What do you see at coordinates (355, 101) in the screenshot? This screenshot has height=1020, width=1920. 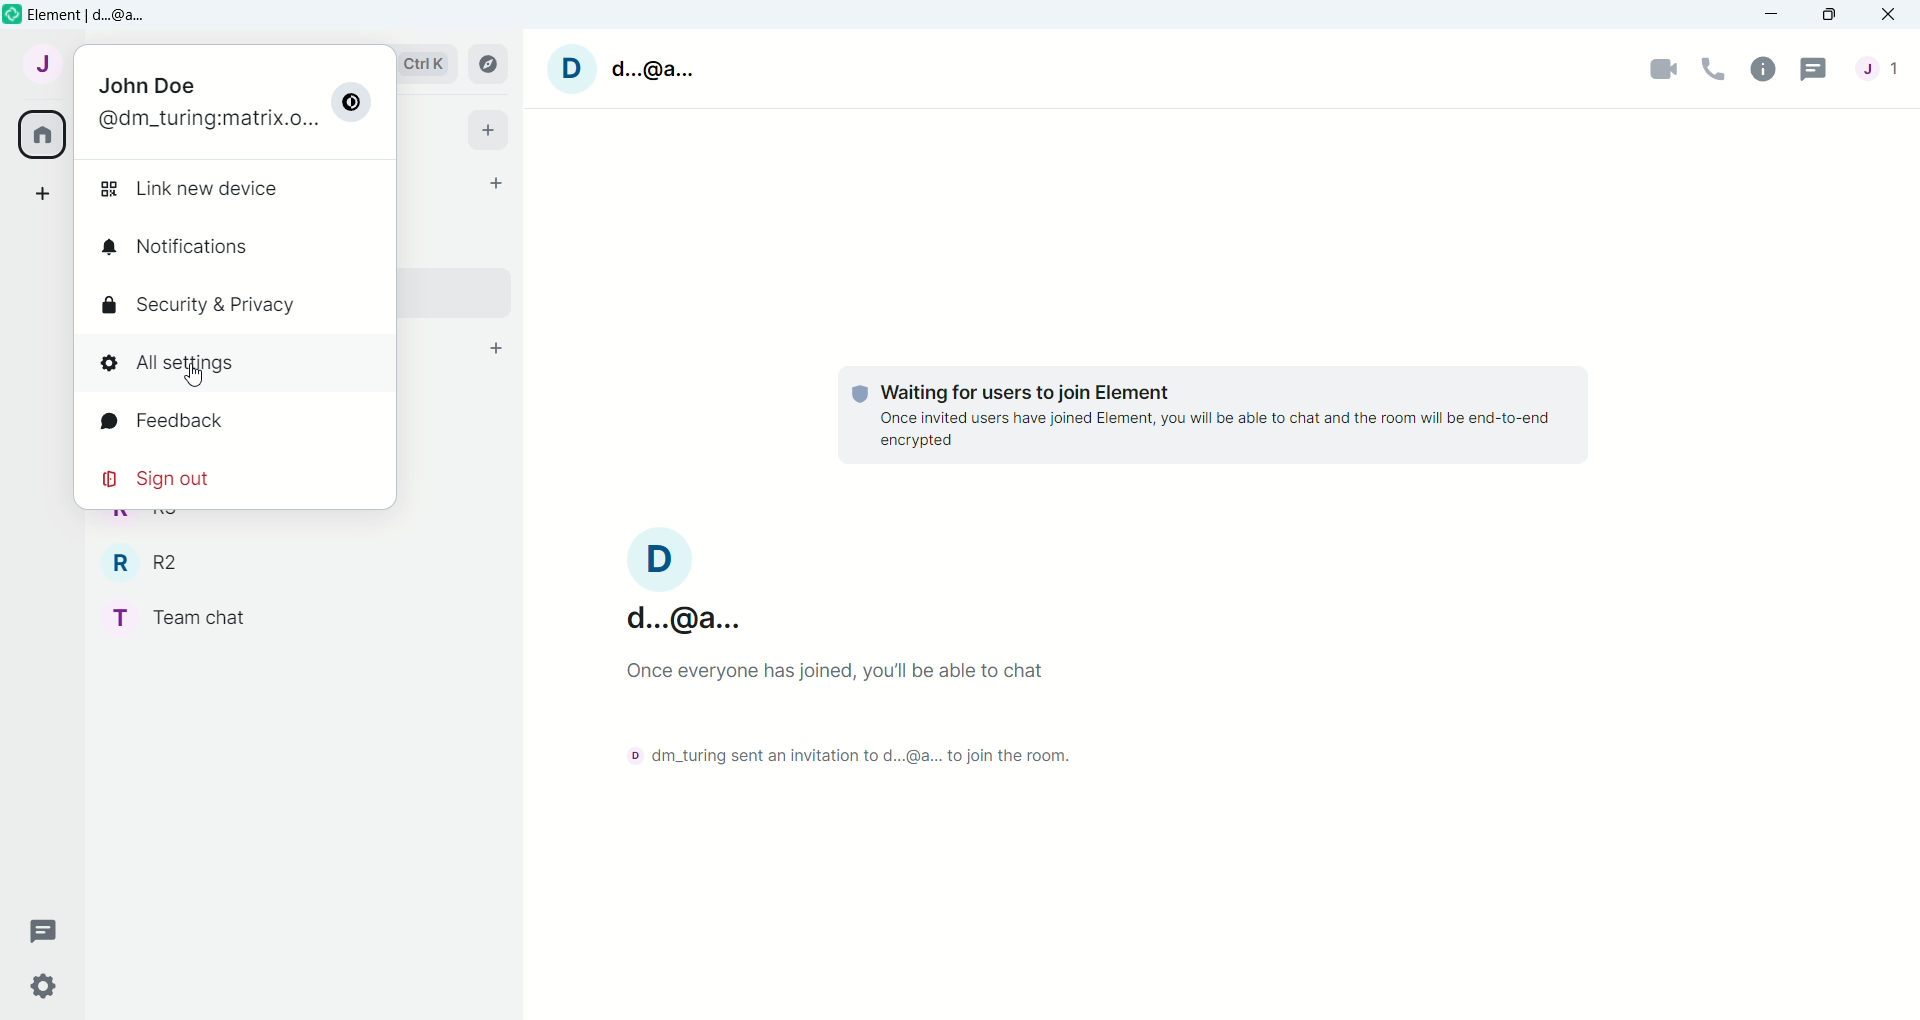 I see `Switch to dark mode` at bounding box center [355, 101].